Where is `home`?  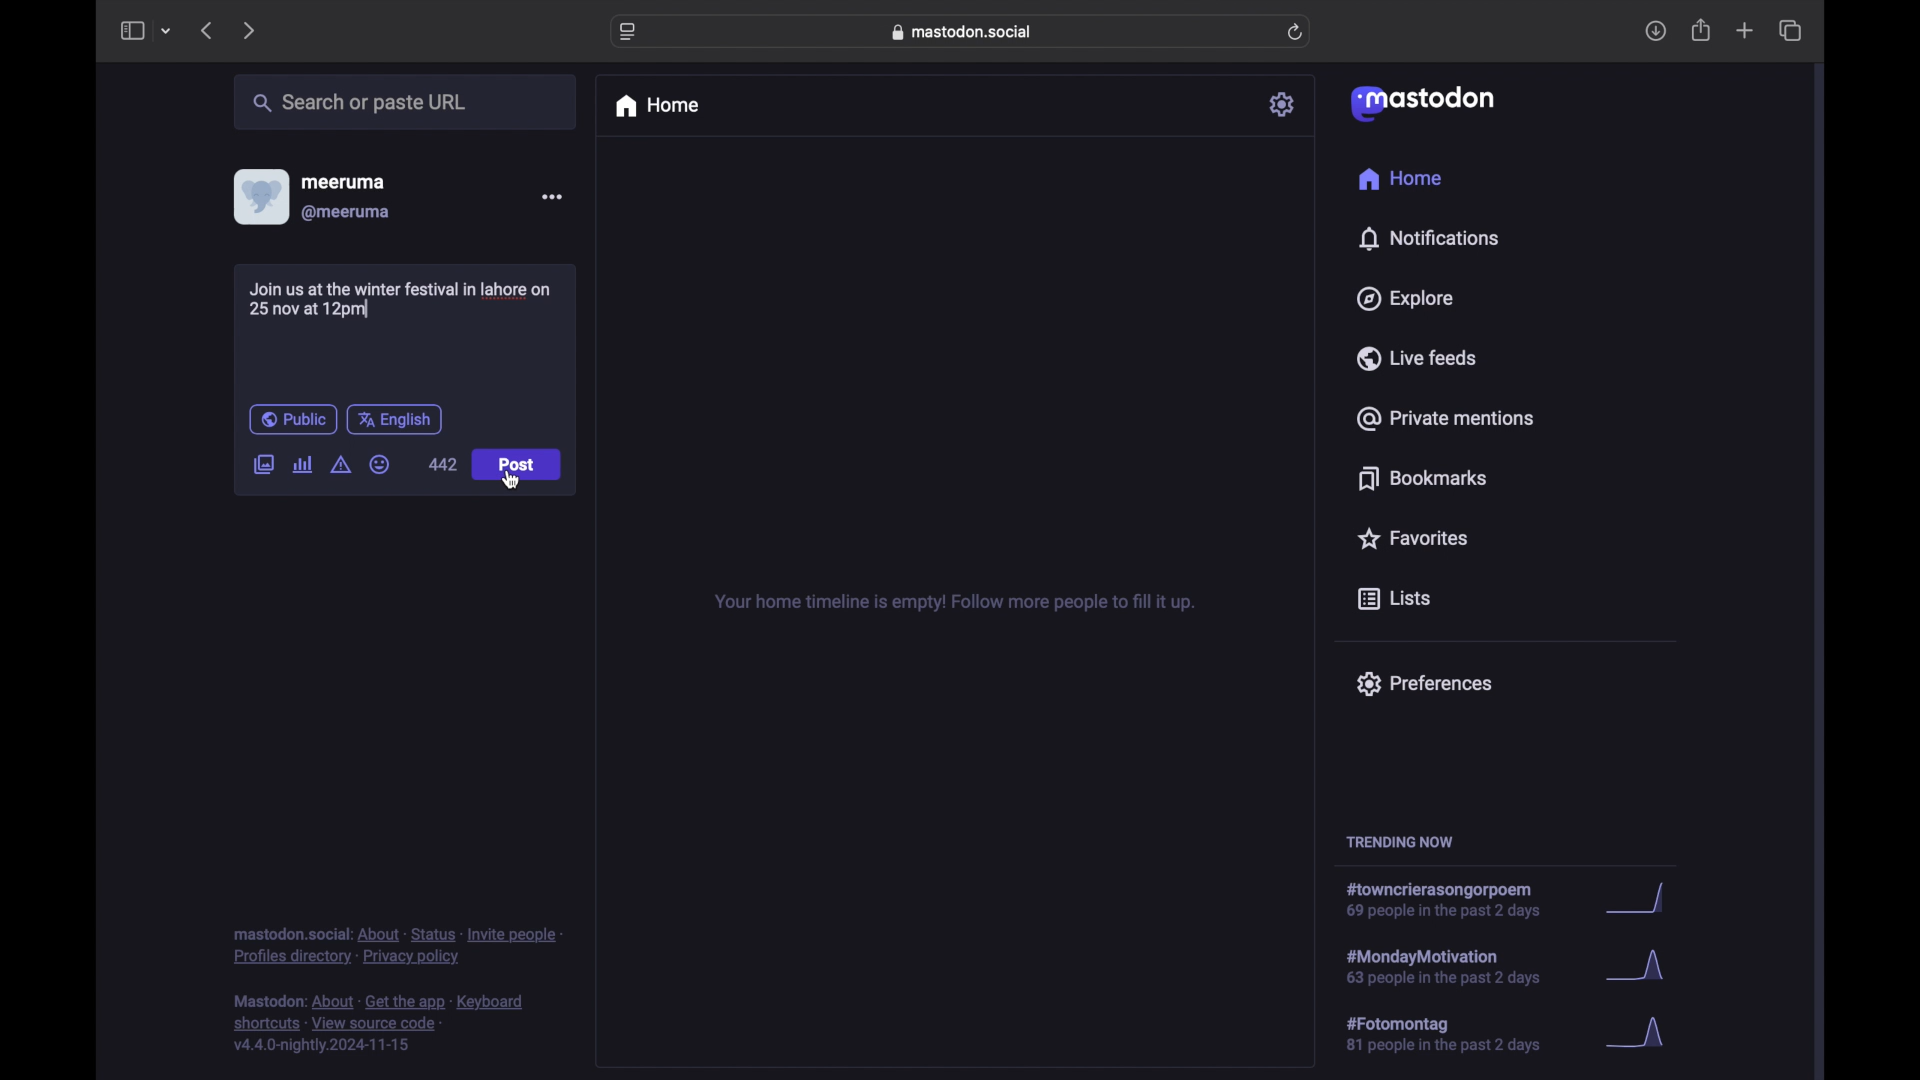
home is located at coordinates (1402, 182).